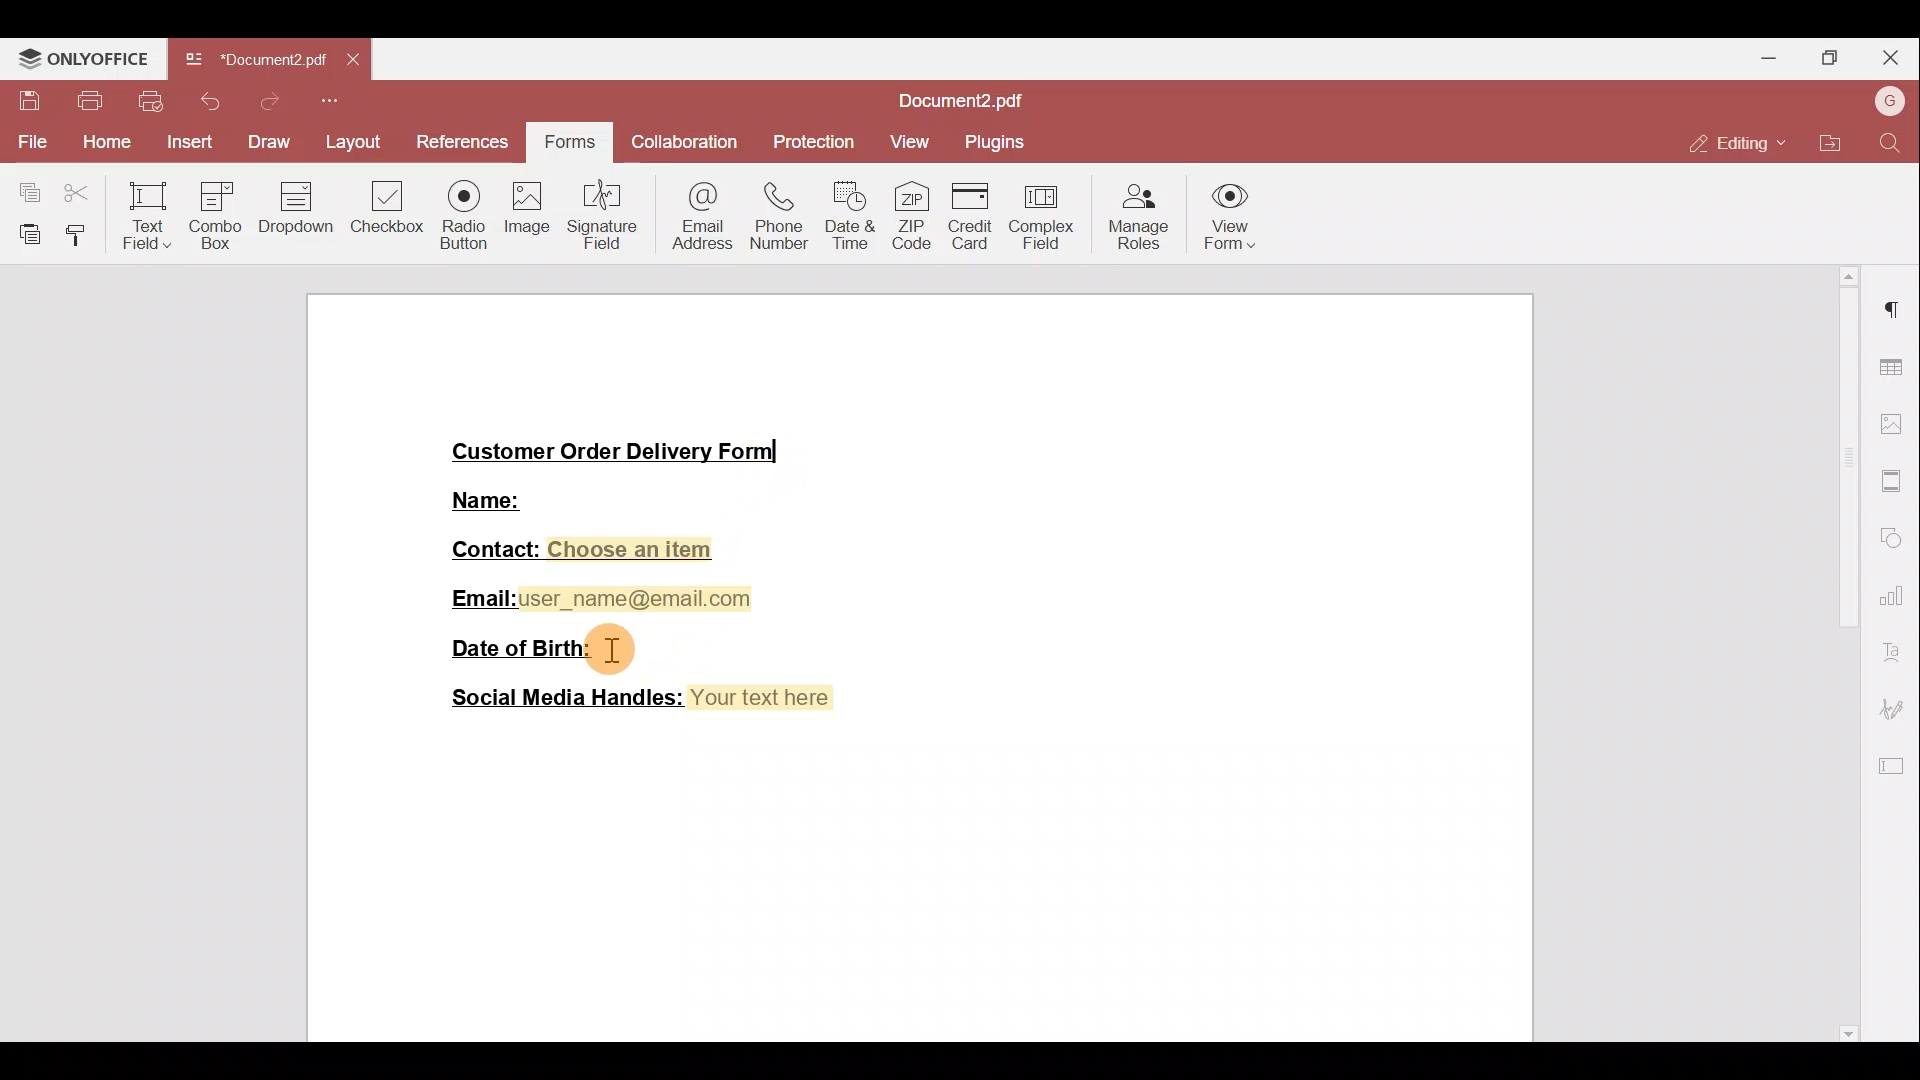 The height and width of the screenshot is (1080, 1920). I want to click on Collaboration, so click(681, 144).